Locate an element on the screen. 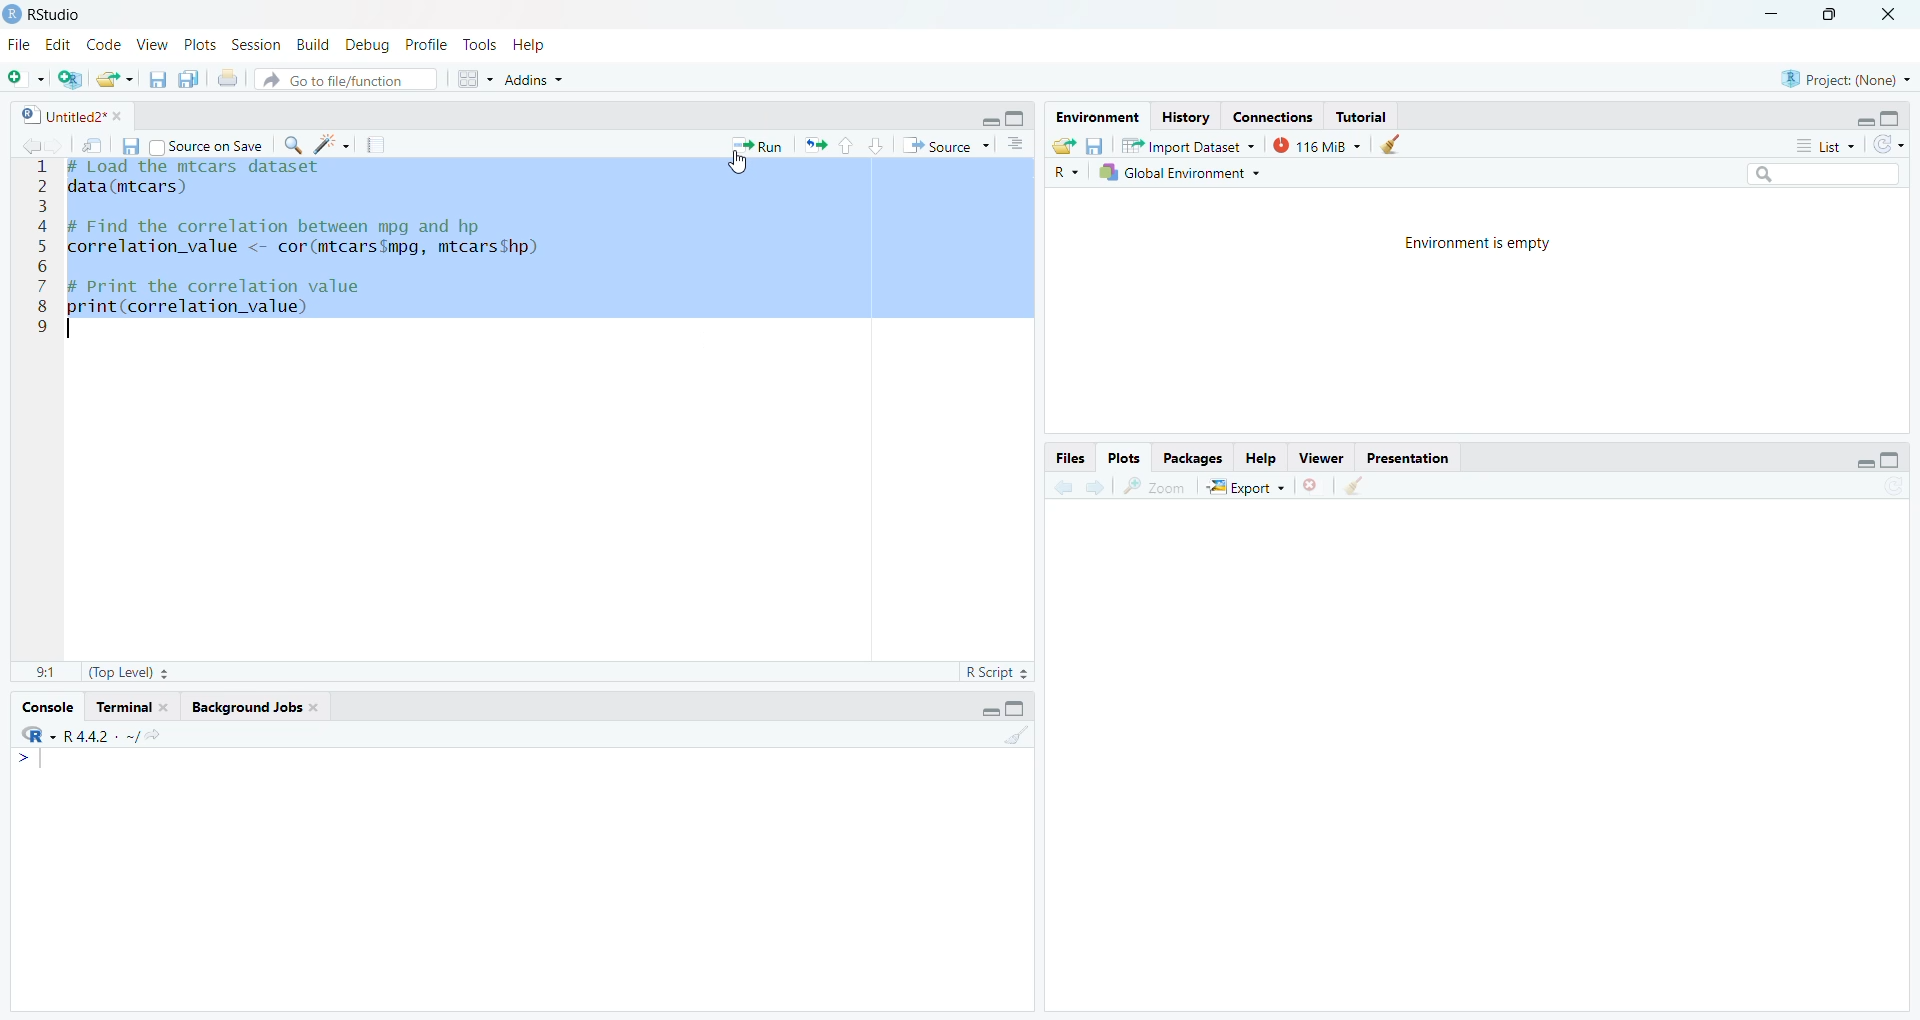 The height and width of the screenshot is (1020, 1920). Console is located at coordinates (45, 708).